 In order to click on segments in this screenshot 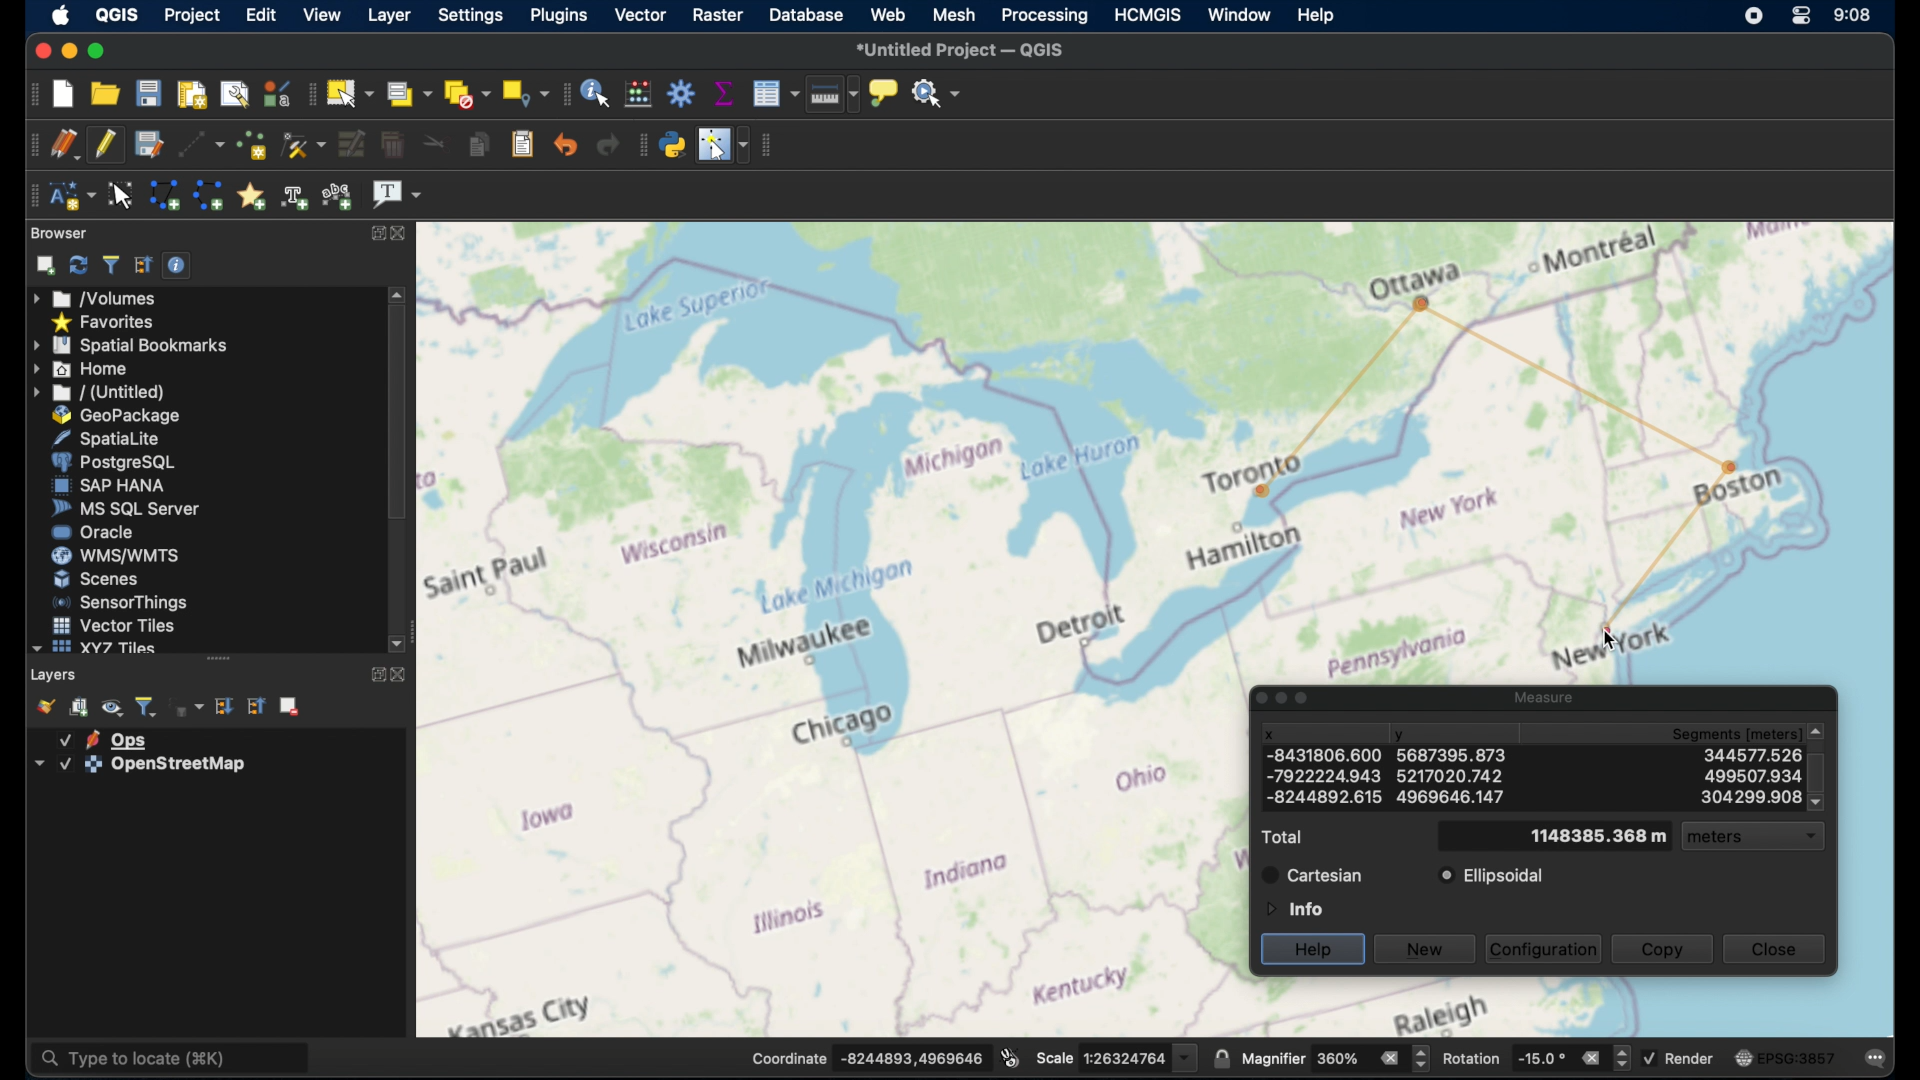, I will do `click(1751, 797)`.